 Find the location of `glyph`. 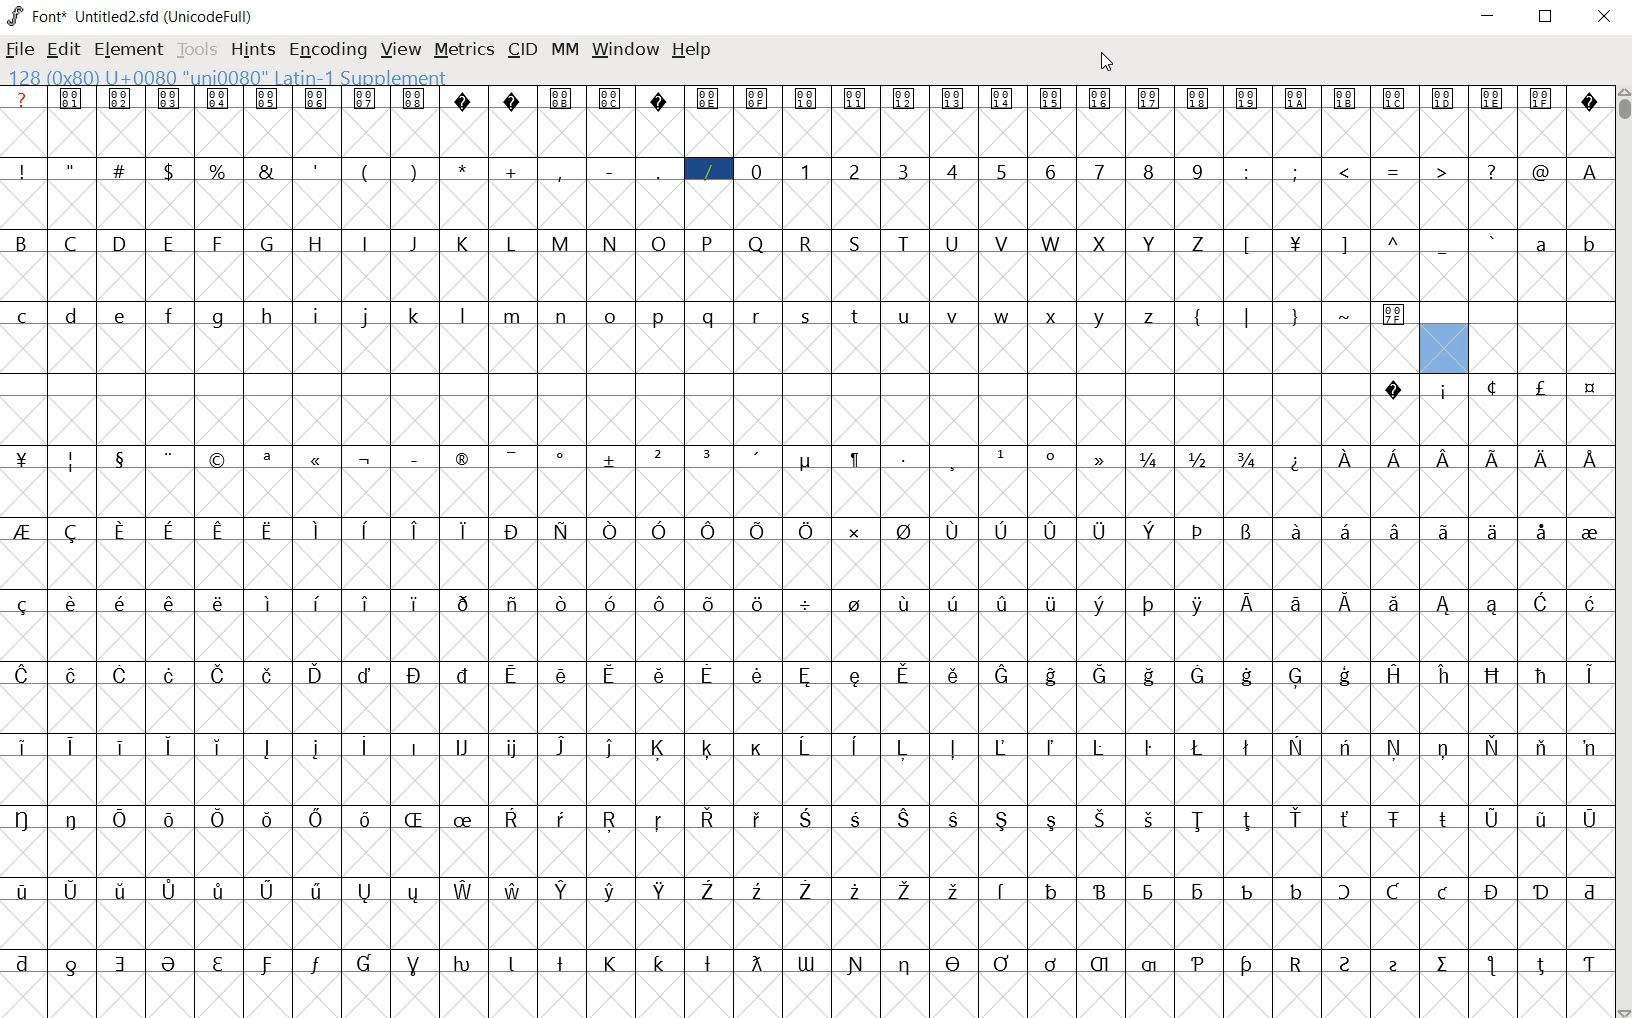

glyph is located at coordinates (1148, 99).